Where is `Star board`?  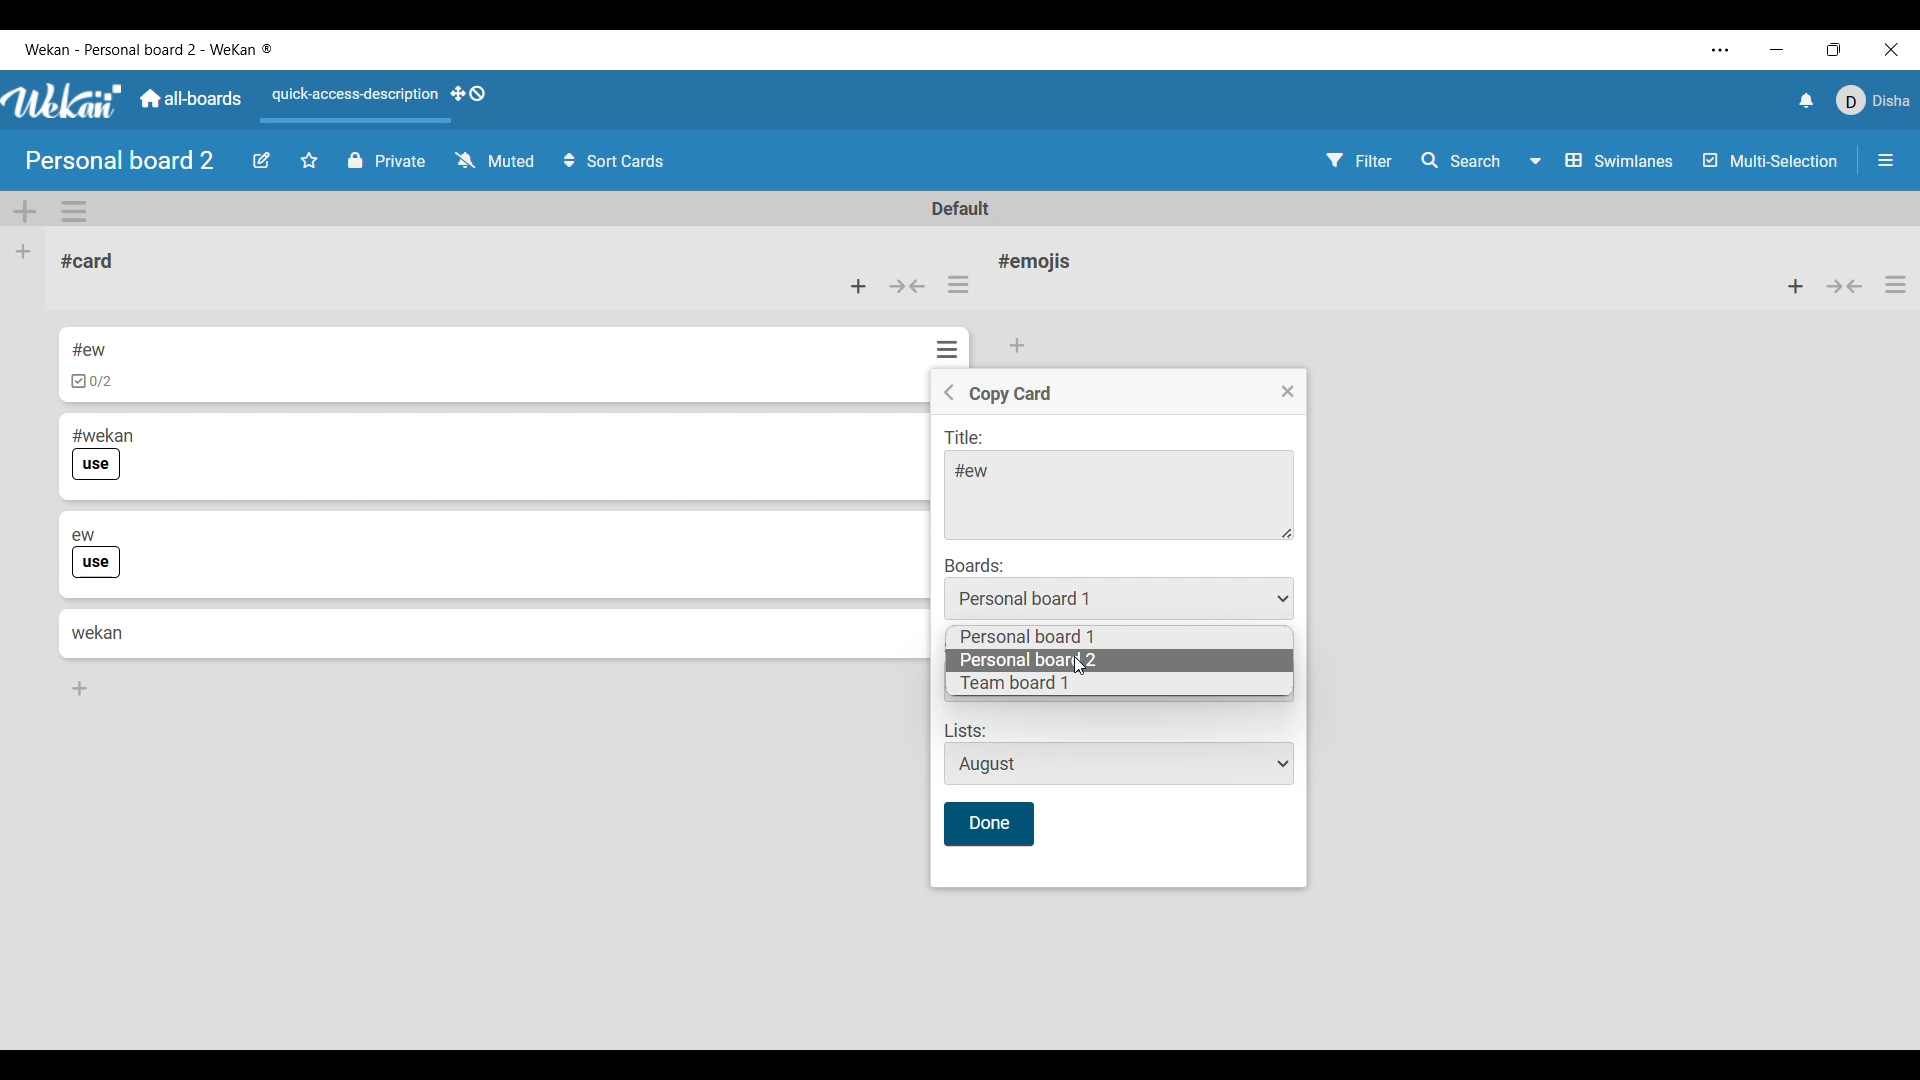 Star board is located at coordinates (309, 160).